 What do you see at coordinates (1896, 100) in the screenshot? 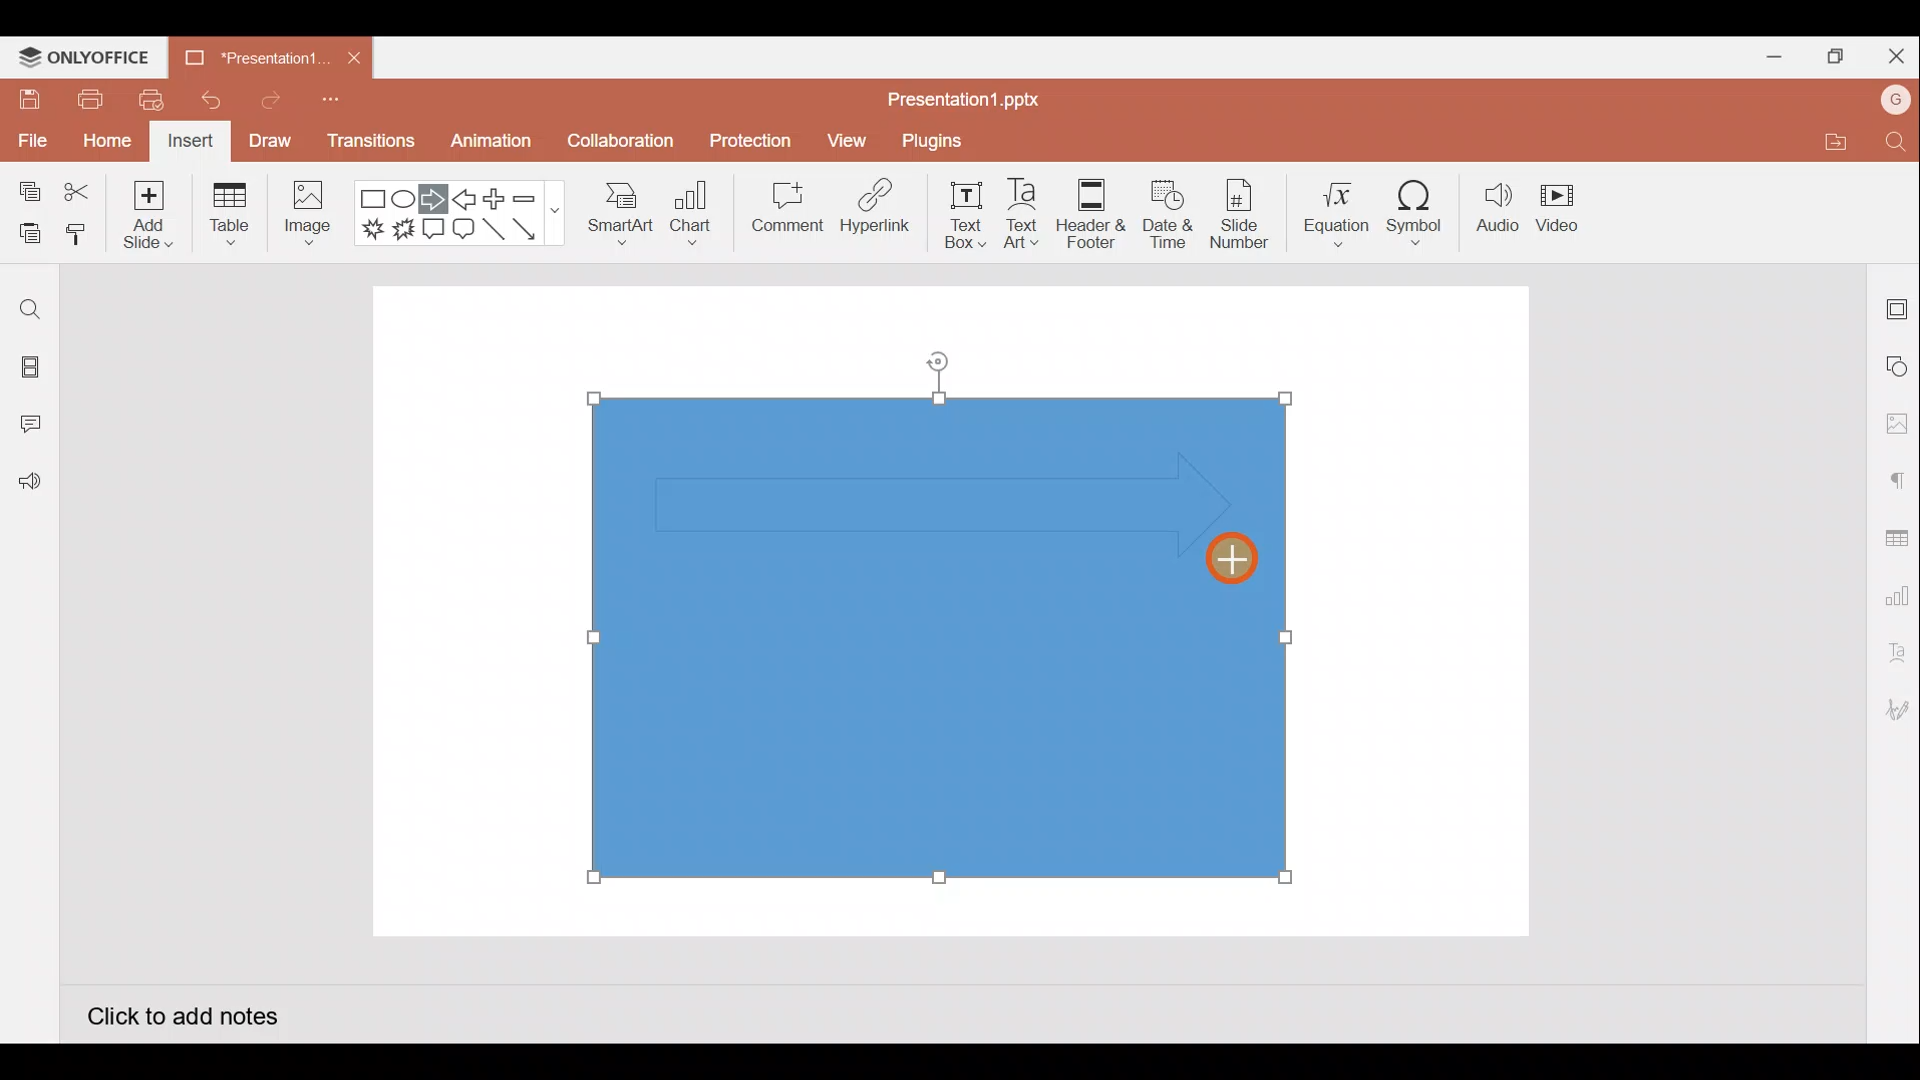
I see `Account name` at bounding box center [1896, 100].